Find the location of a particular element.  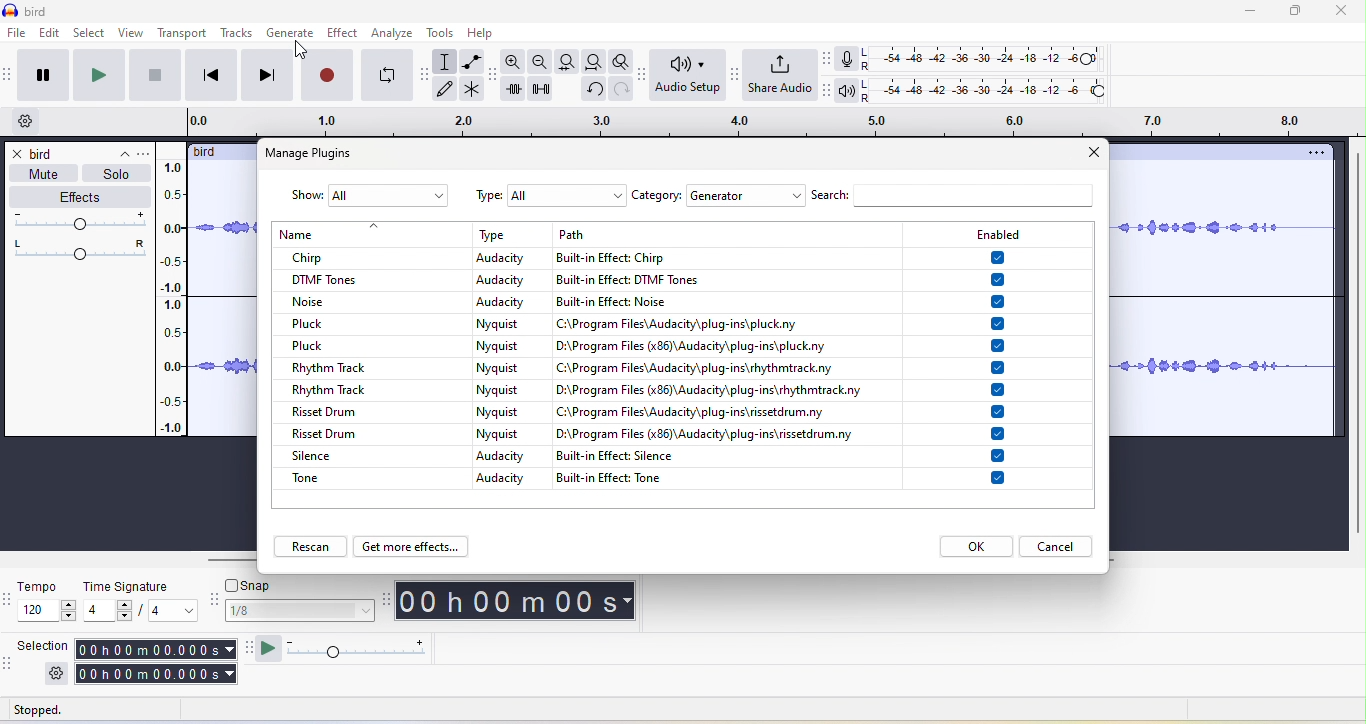

audio setup  is located at coordinates (684, 79).